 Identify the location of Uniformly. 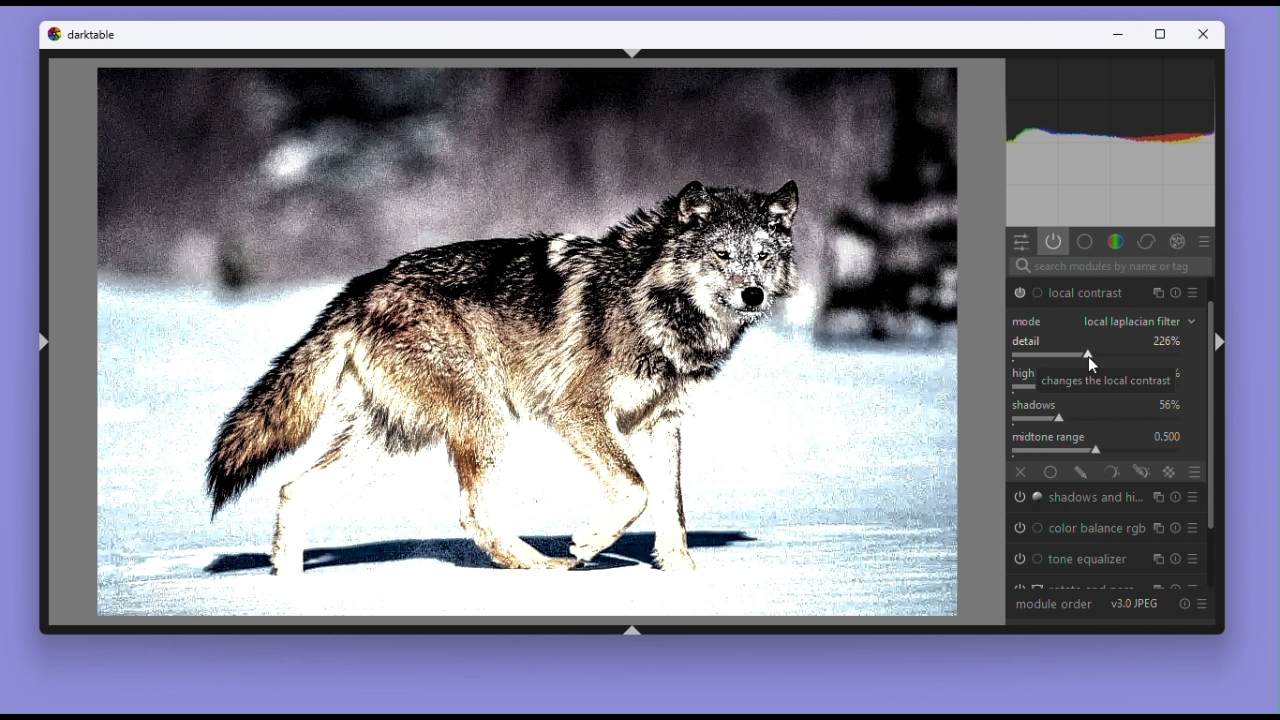
(1051, 472).